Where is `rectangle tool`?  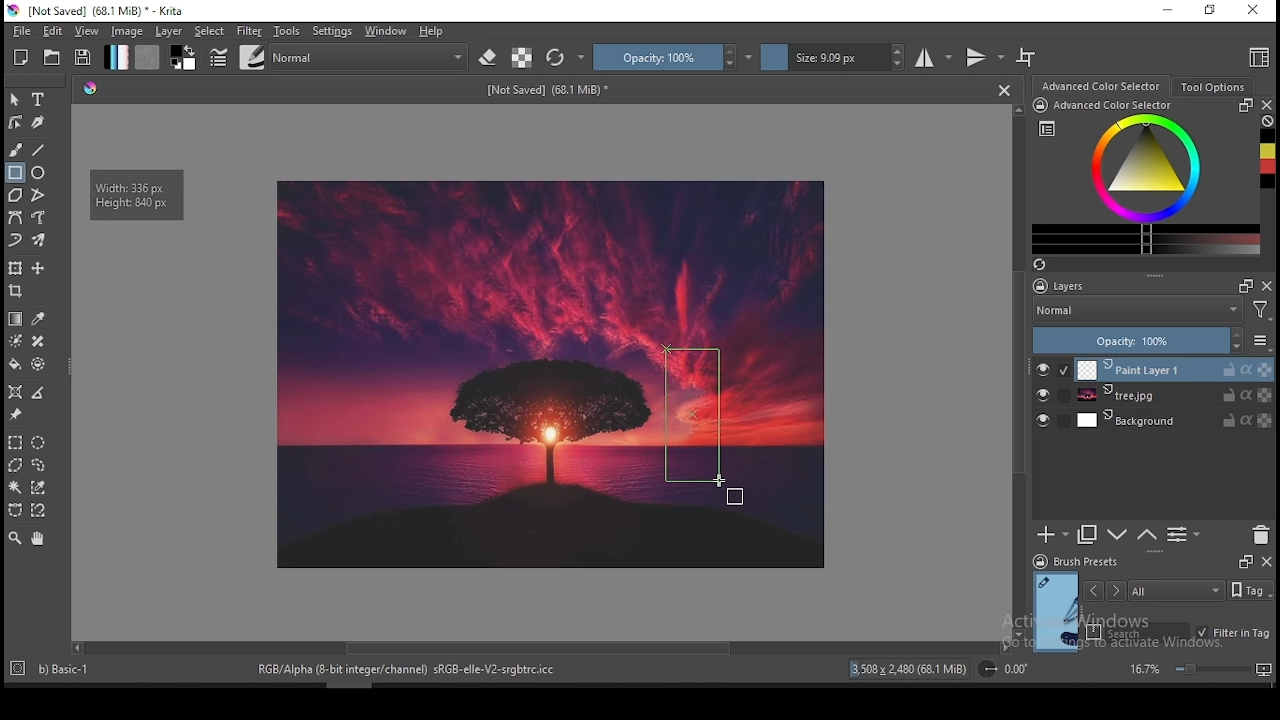 rectangle tool is located at coordinates (14, 173).